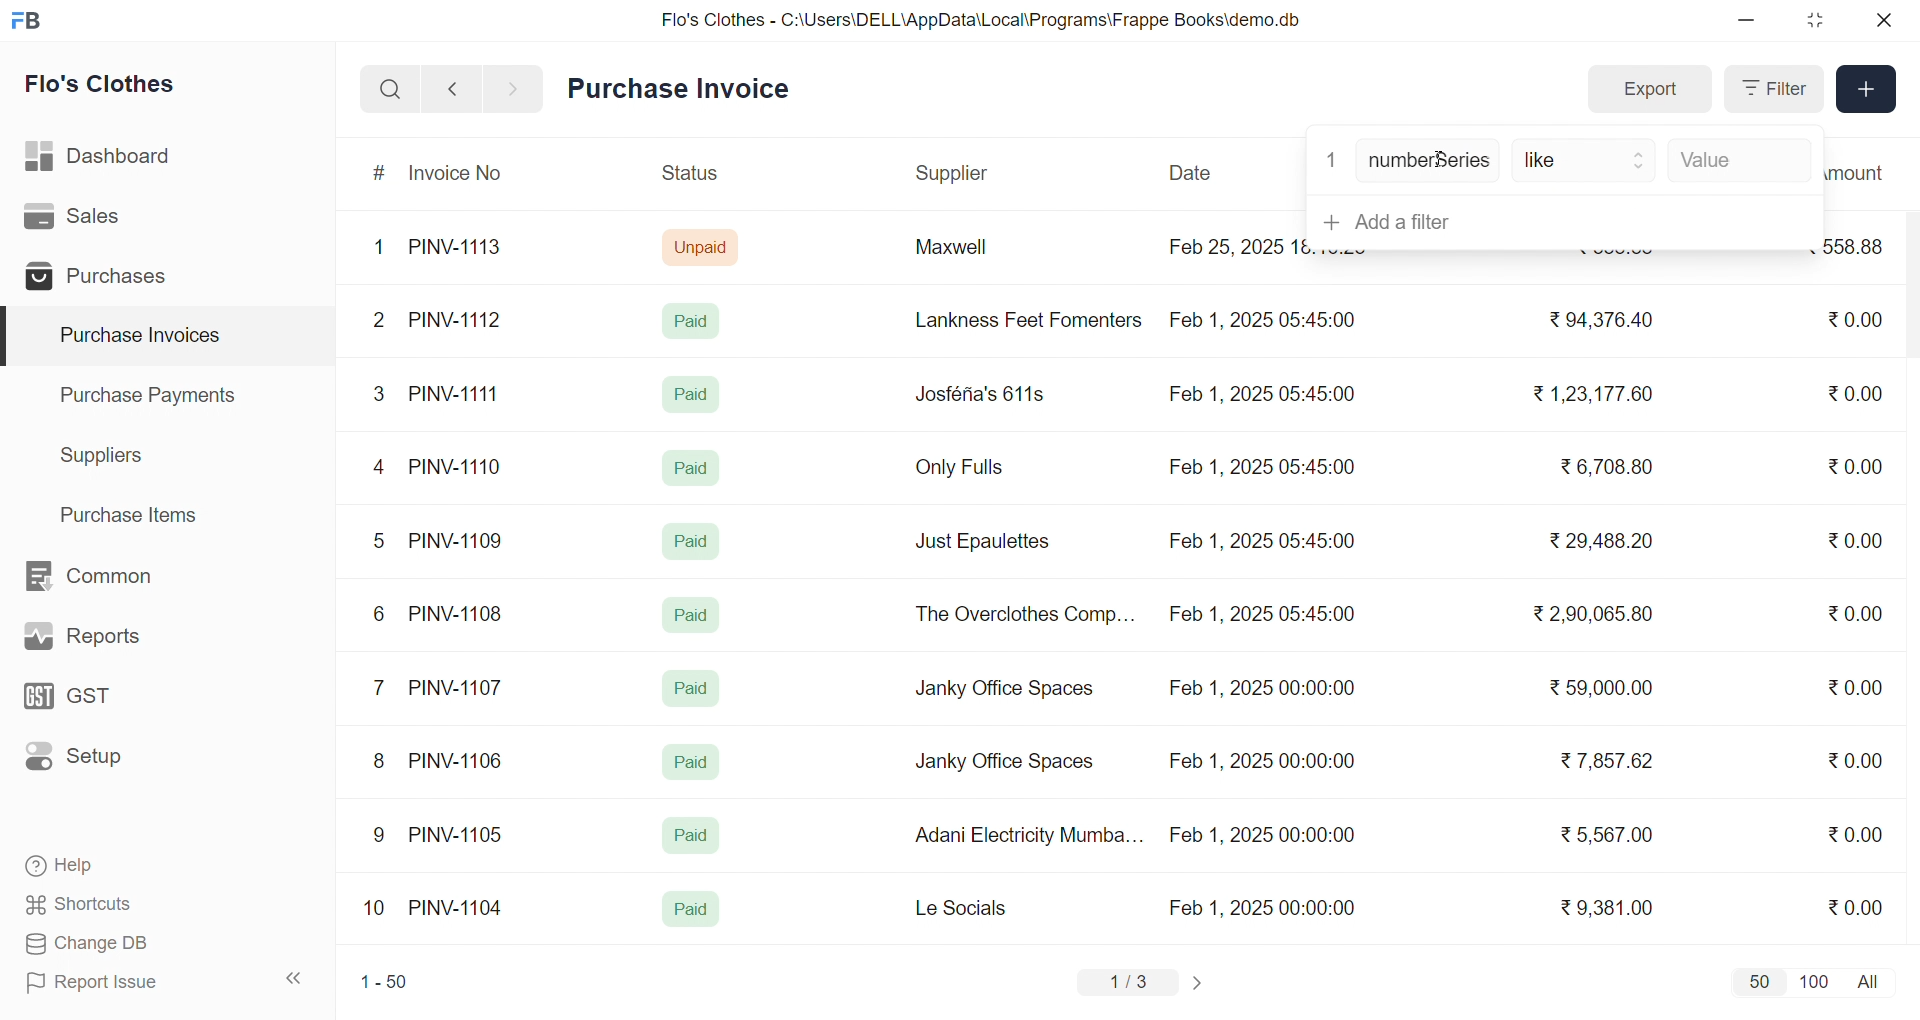  I want to click on search, so click(390, 89).